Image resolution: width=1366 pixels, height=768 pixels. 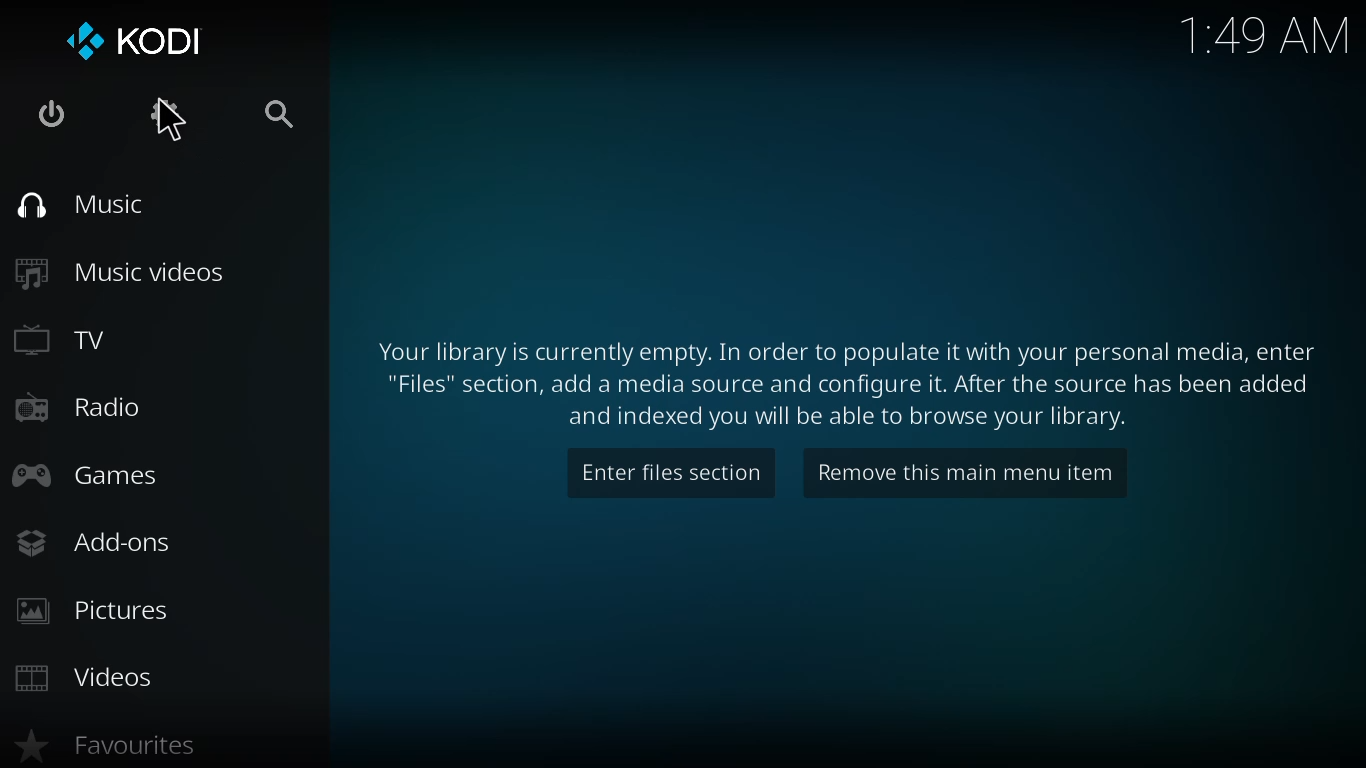 I want to click on info, so click(x=845, y=383).